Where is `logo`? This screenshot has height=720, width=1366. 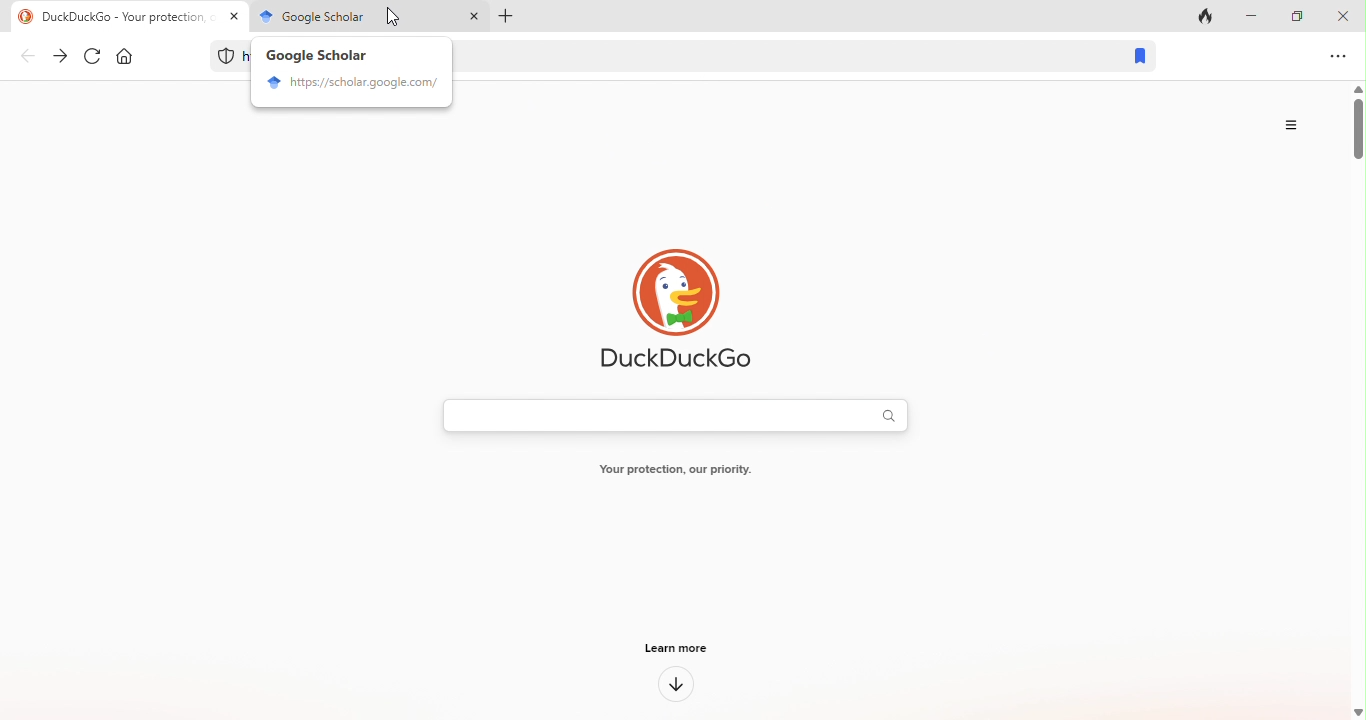 logo is located at coordinates (685, 309).